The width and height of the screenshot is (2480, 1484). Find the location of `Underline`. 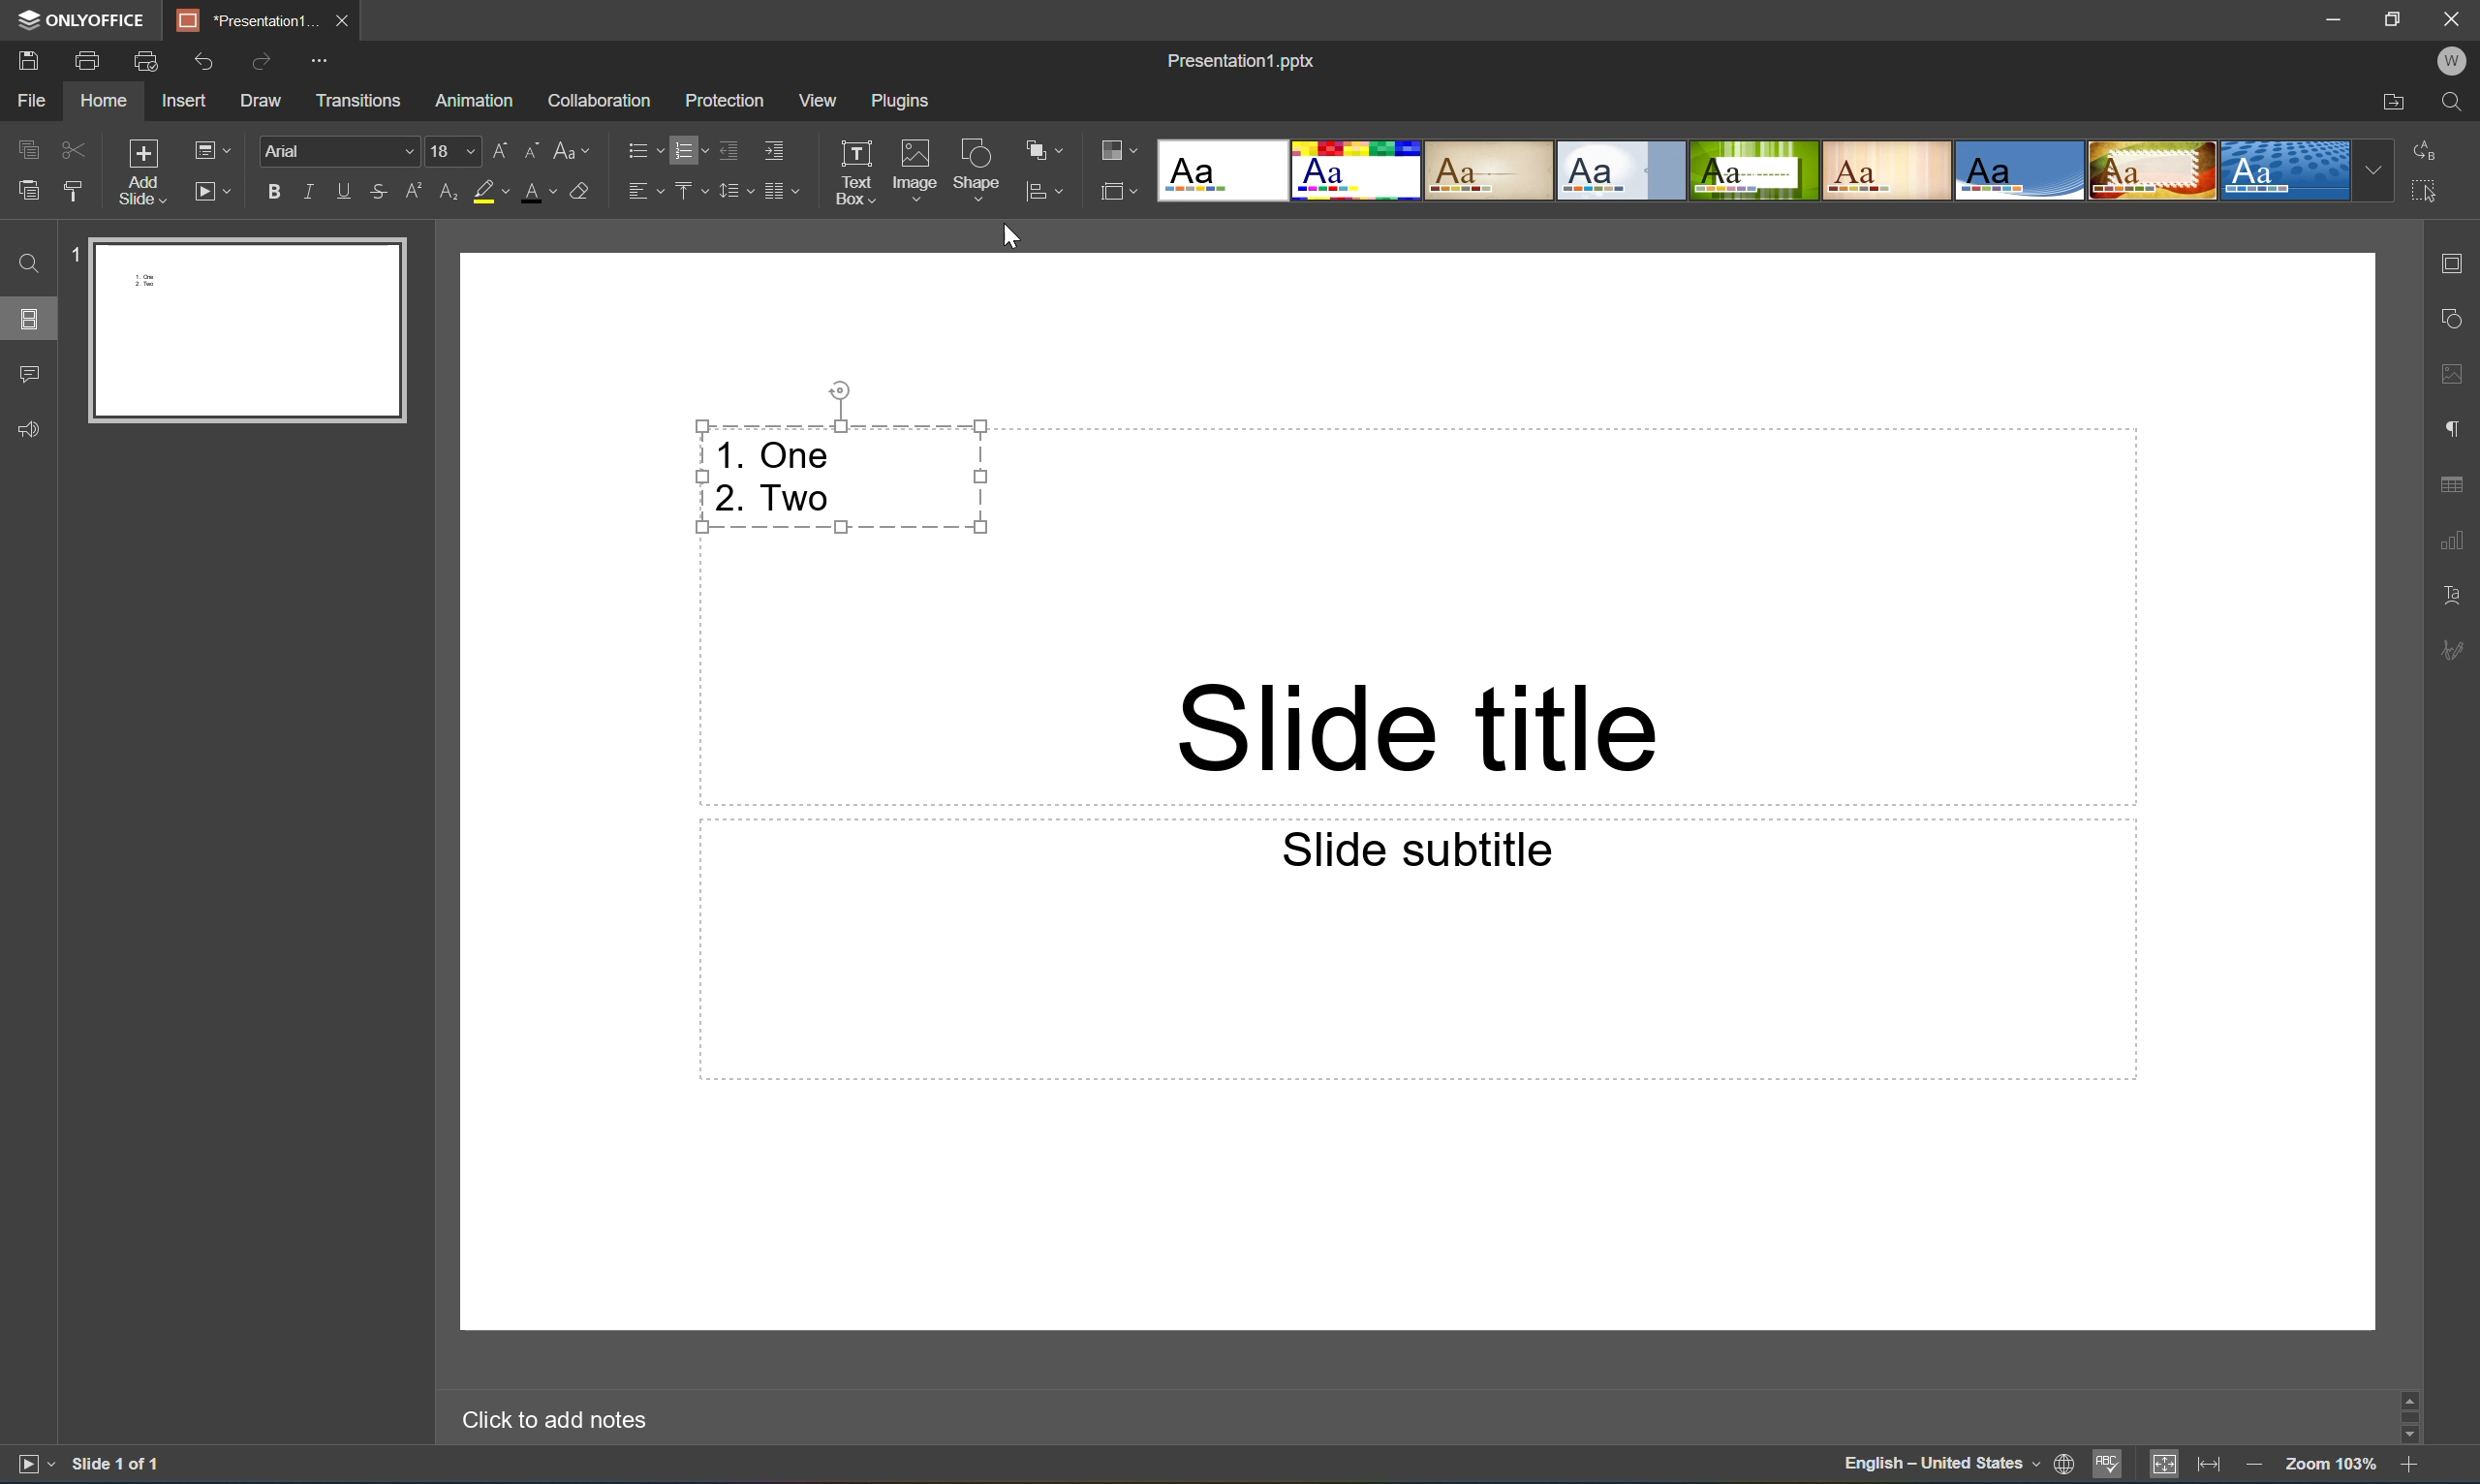

Underline is located at coordinates (350, 192).